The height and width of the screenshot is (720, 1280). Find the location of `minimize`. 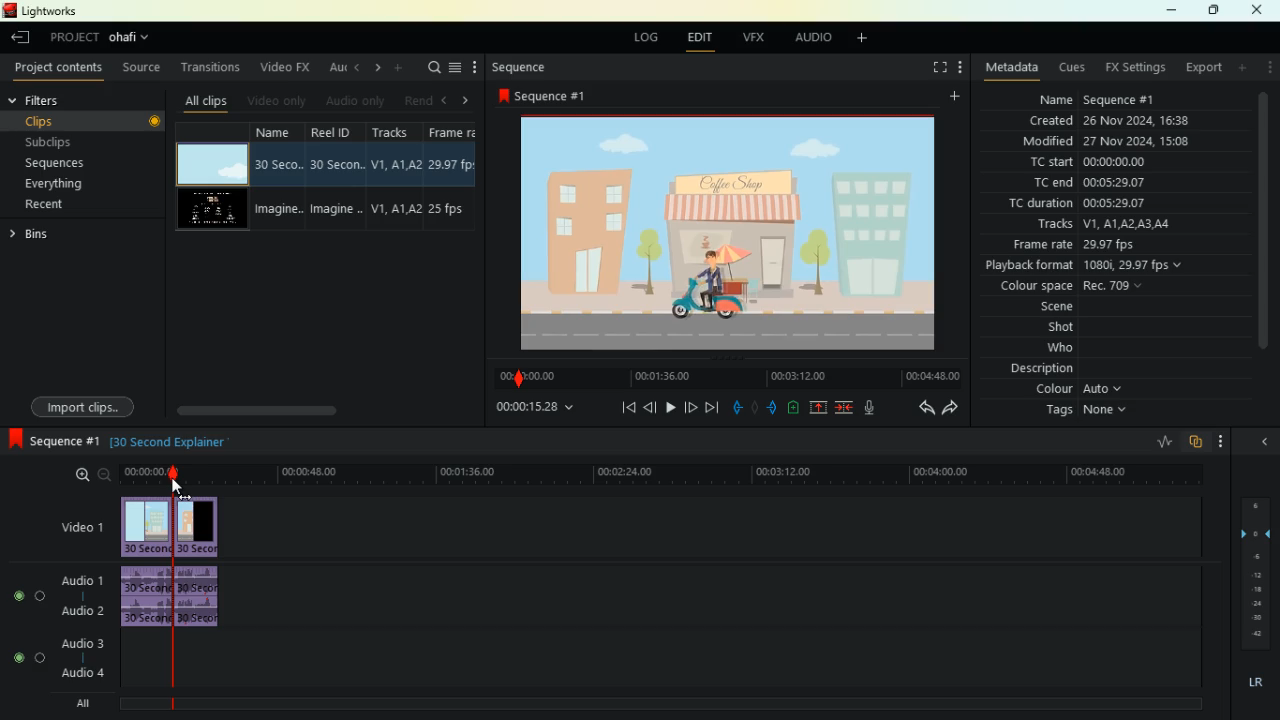

minimize is located at coordinates (1174, 11).